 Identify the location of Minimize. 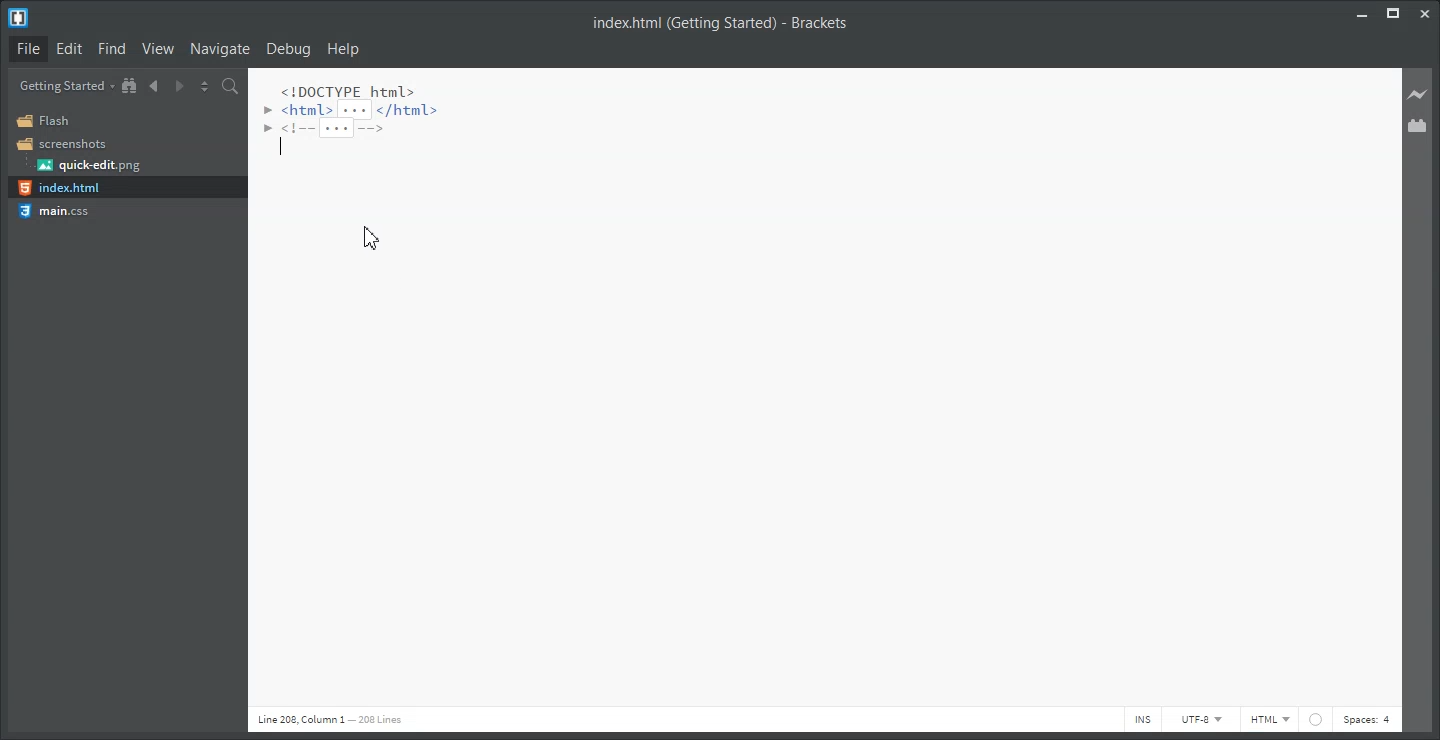
(1361, 12).